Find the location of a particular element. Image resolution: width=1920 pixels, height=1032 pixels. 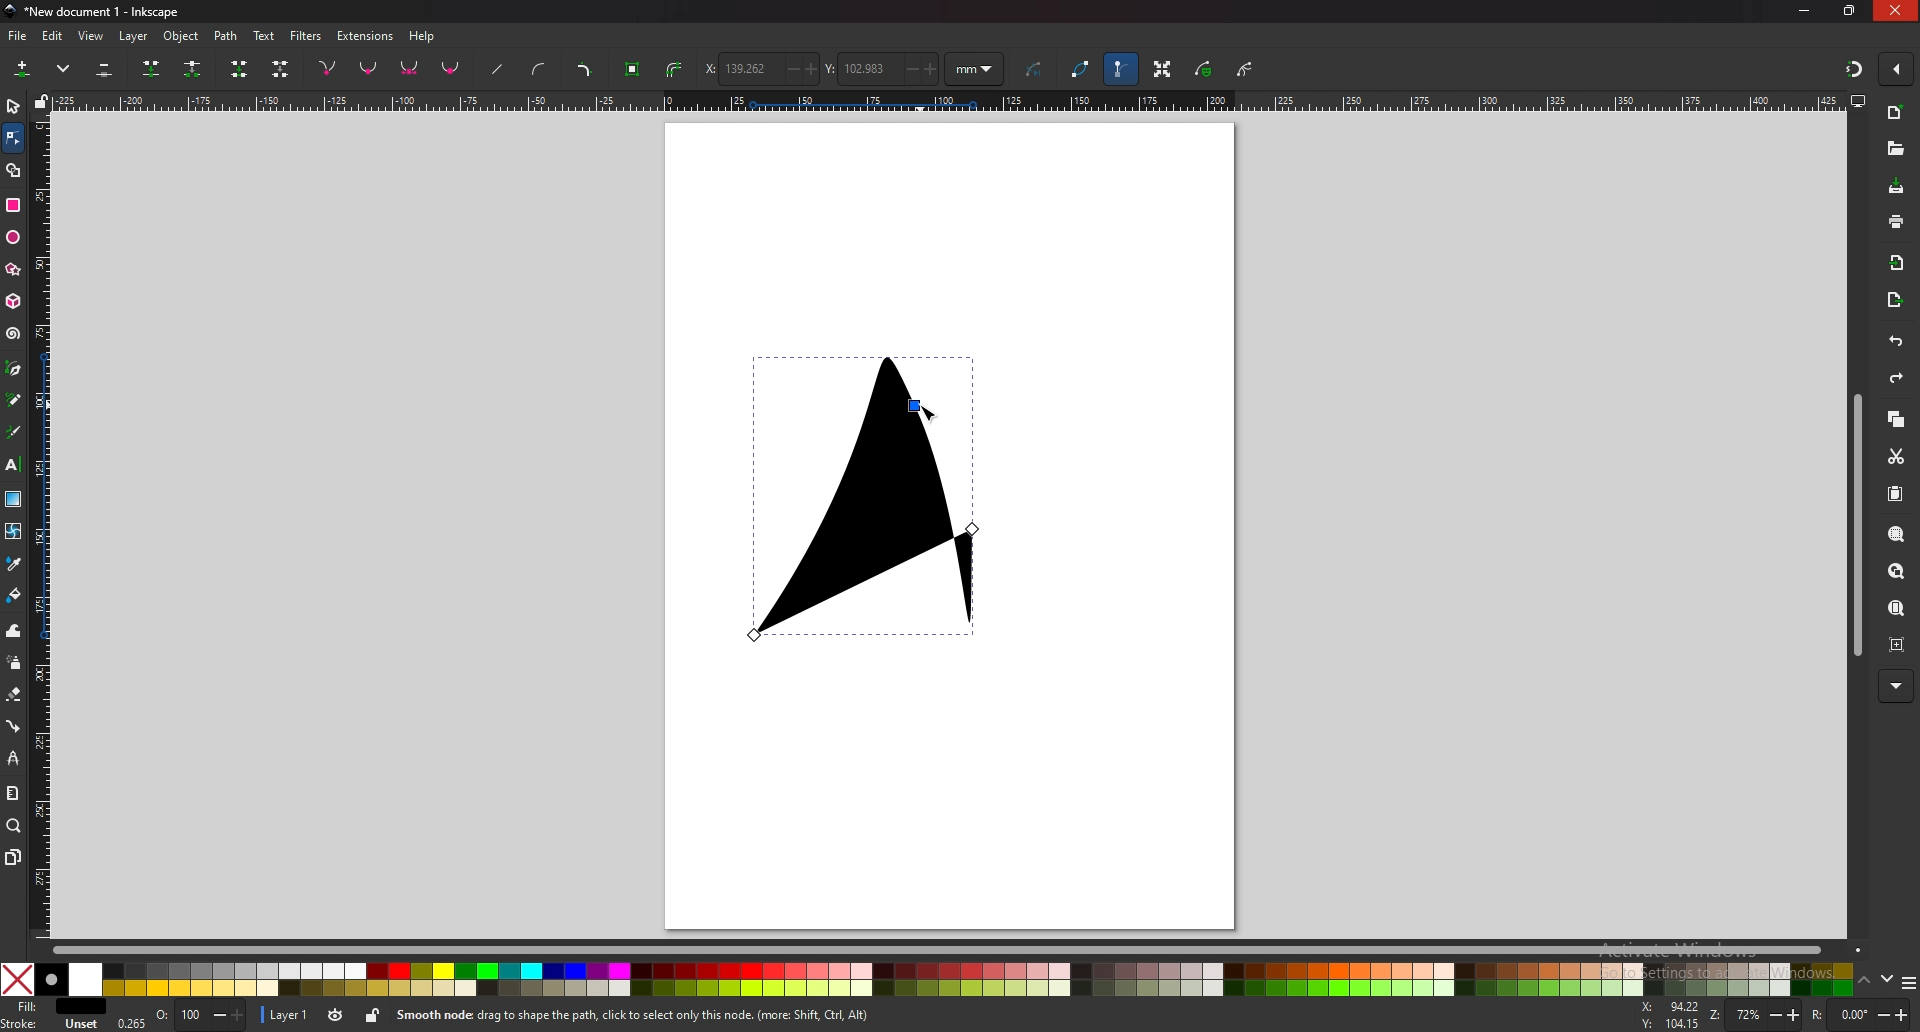

undo is located at coordinates (1896, 342).